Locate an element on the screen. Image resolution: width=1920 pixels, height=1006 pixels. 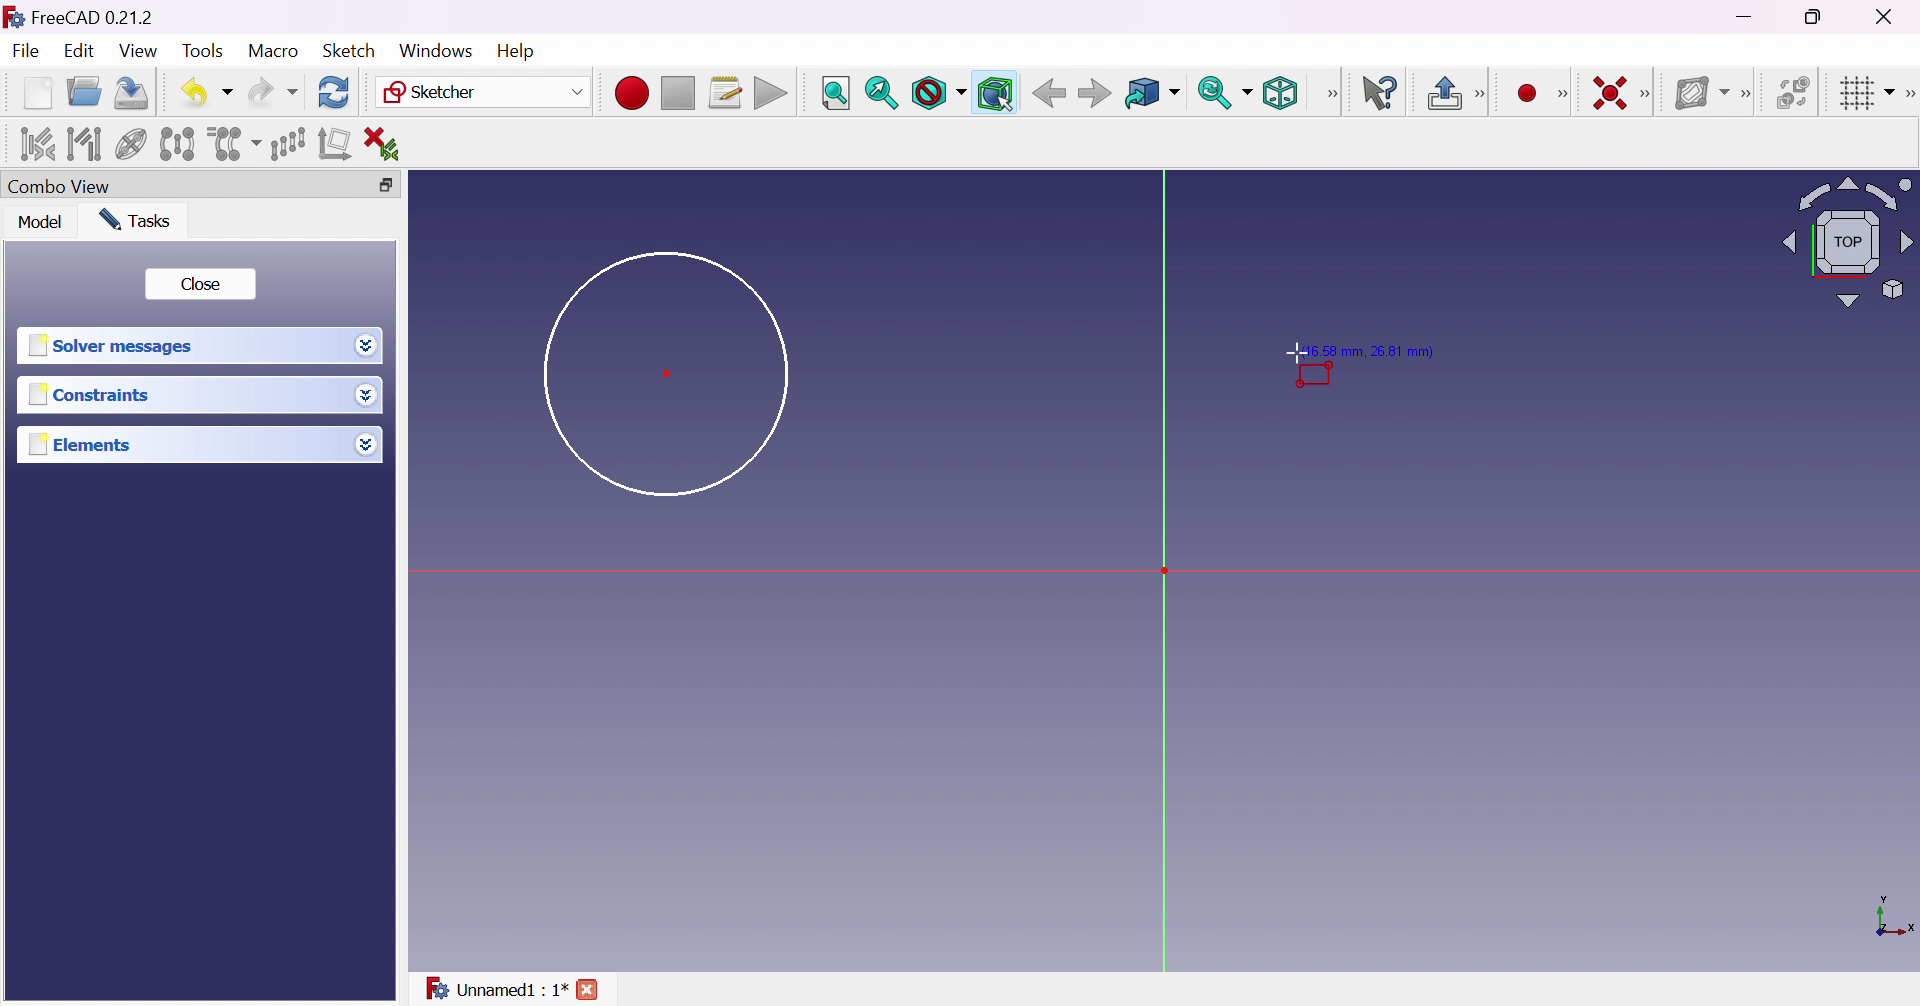
Show/hide B-spline information layer is located at coordinates (1702, 92).